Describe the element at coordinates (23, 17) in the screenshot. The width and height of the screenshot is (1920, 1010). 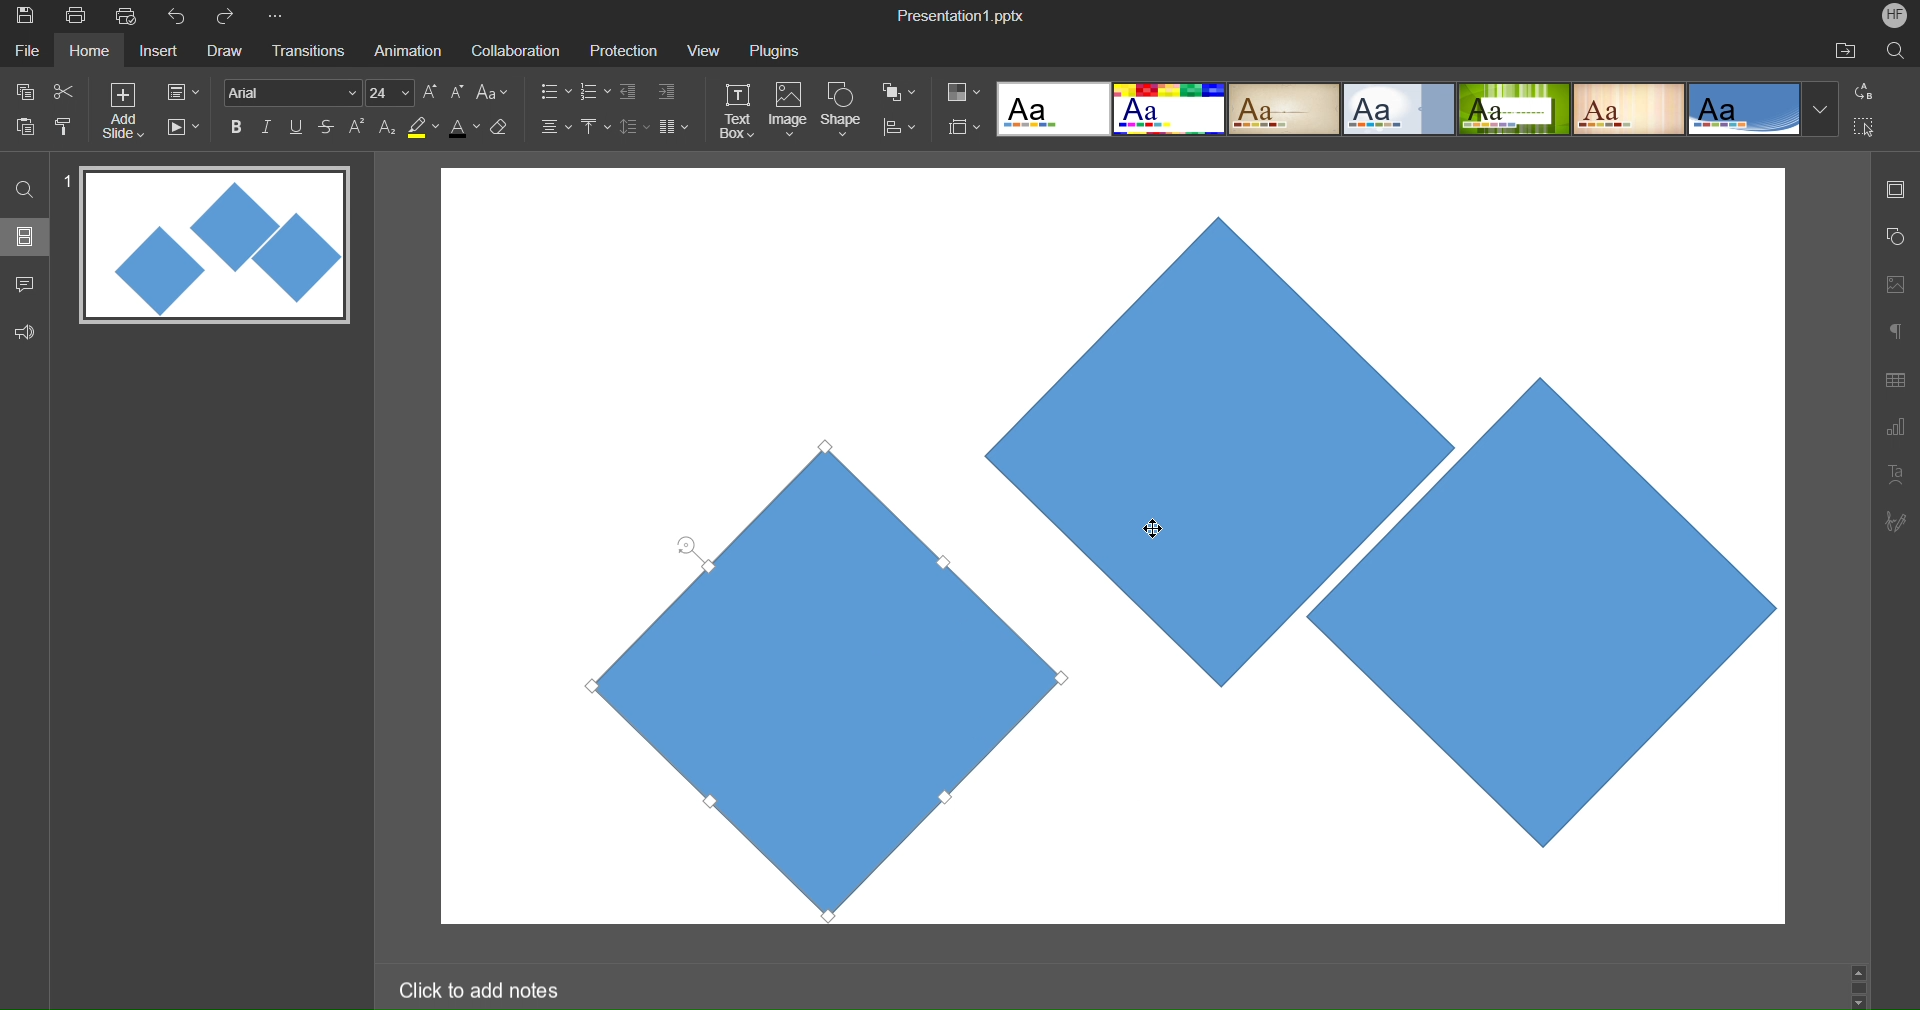
I see `Save` at that location.